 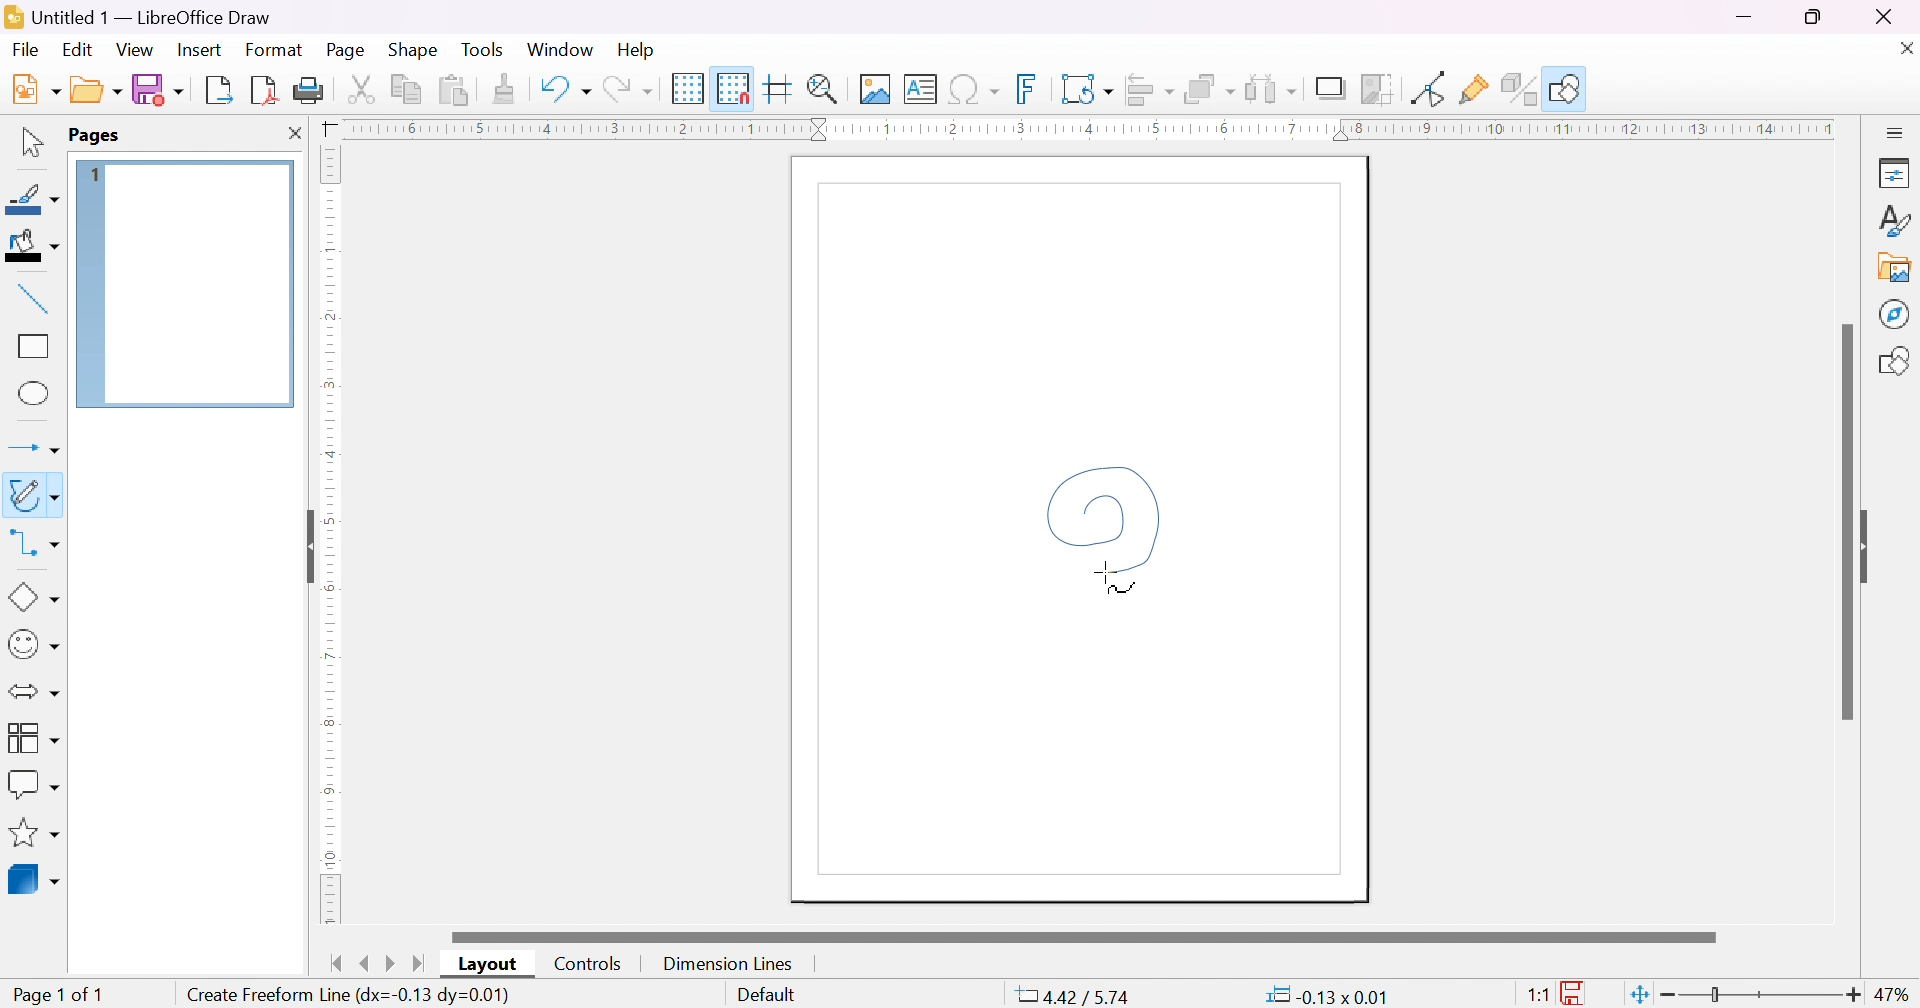 What do you see at coordinates (349, 992) in the screenshot?
I see `Create Freeform Line(dx=0.13 dy=0.01)` at bounding box center [349, 992].